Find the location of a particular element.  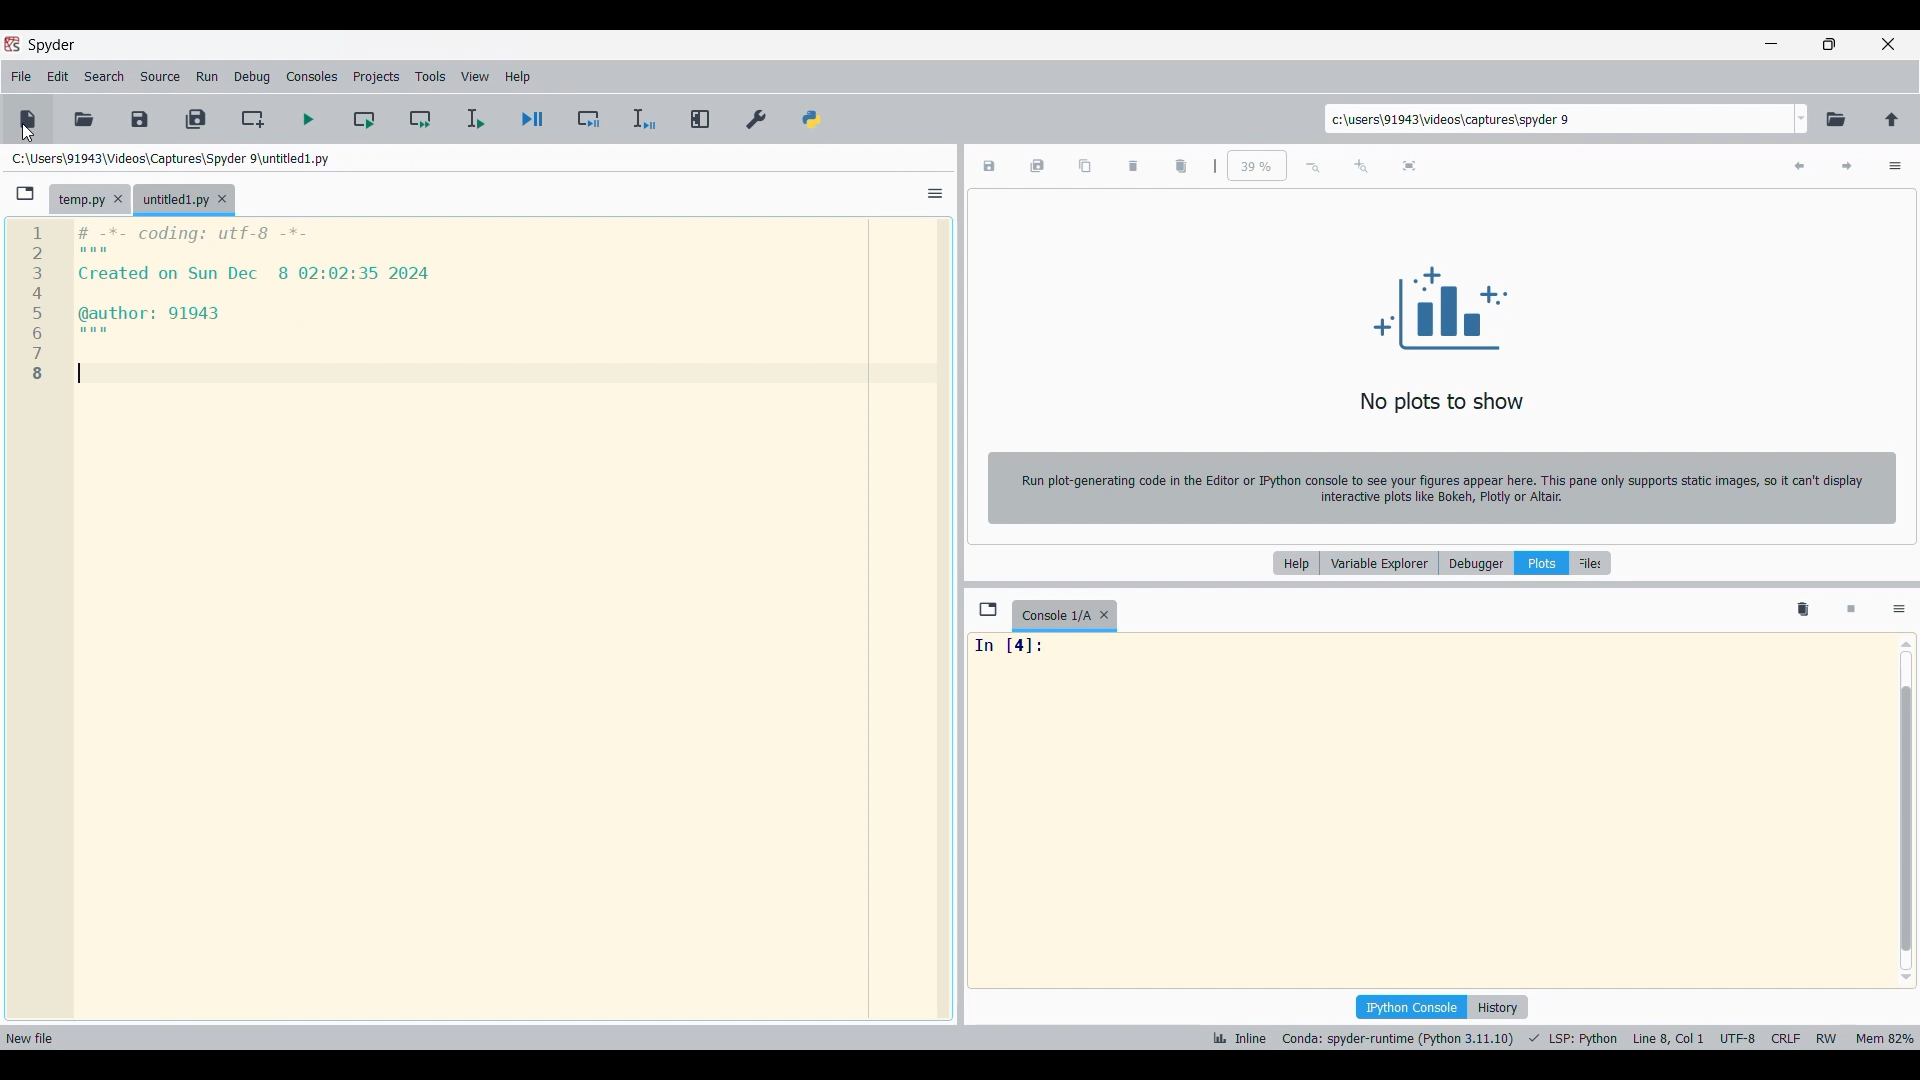

# -*- coding: utf-8 -*-
Created on Sun Dec 8 02:02:35 2024
@author: 91943 is located at coordinates (502, 304).